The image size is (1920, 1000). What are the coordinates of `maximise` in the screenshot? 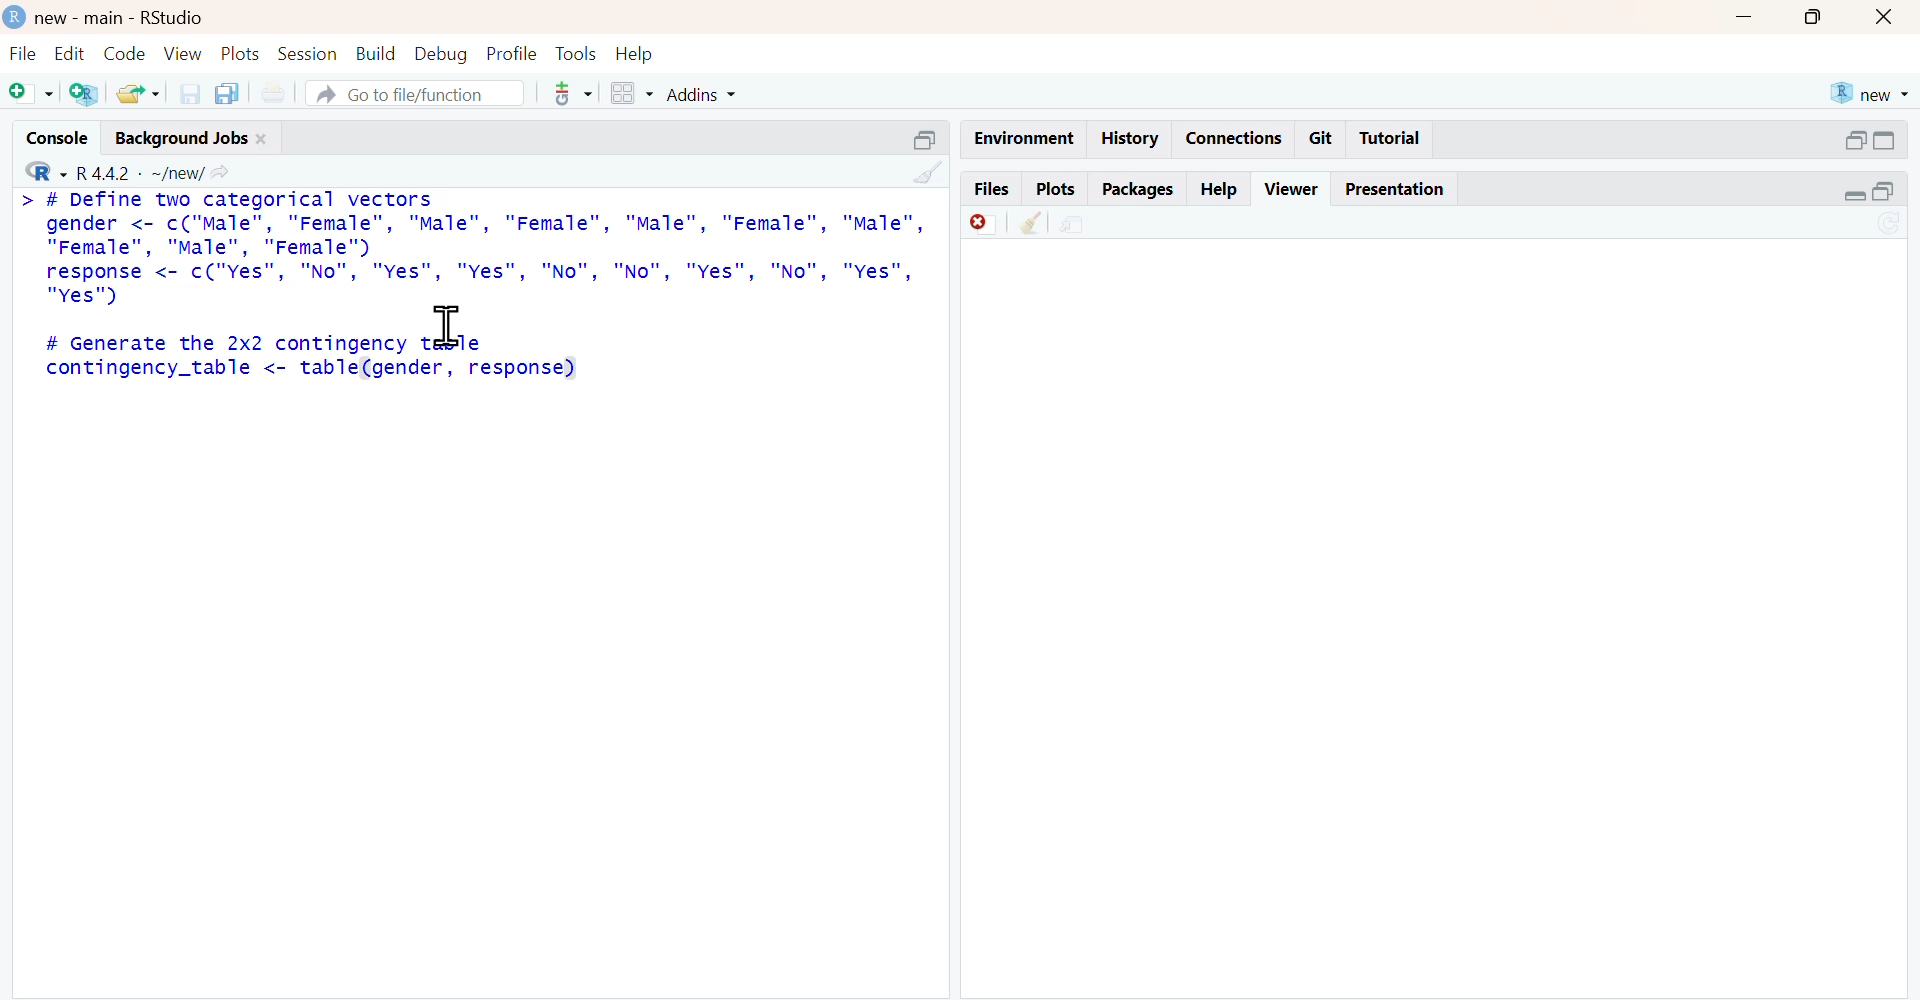 It's located at (1812, 19).